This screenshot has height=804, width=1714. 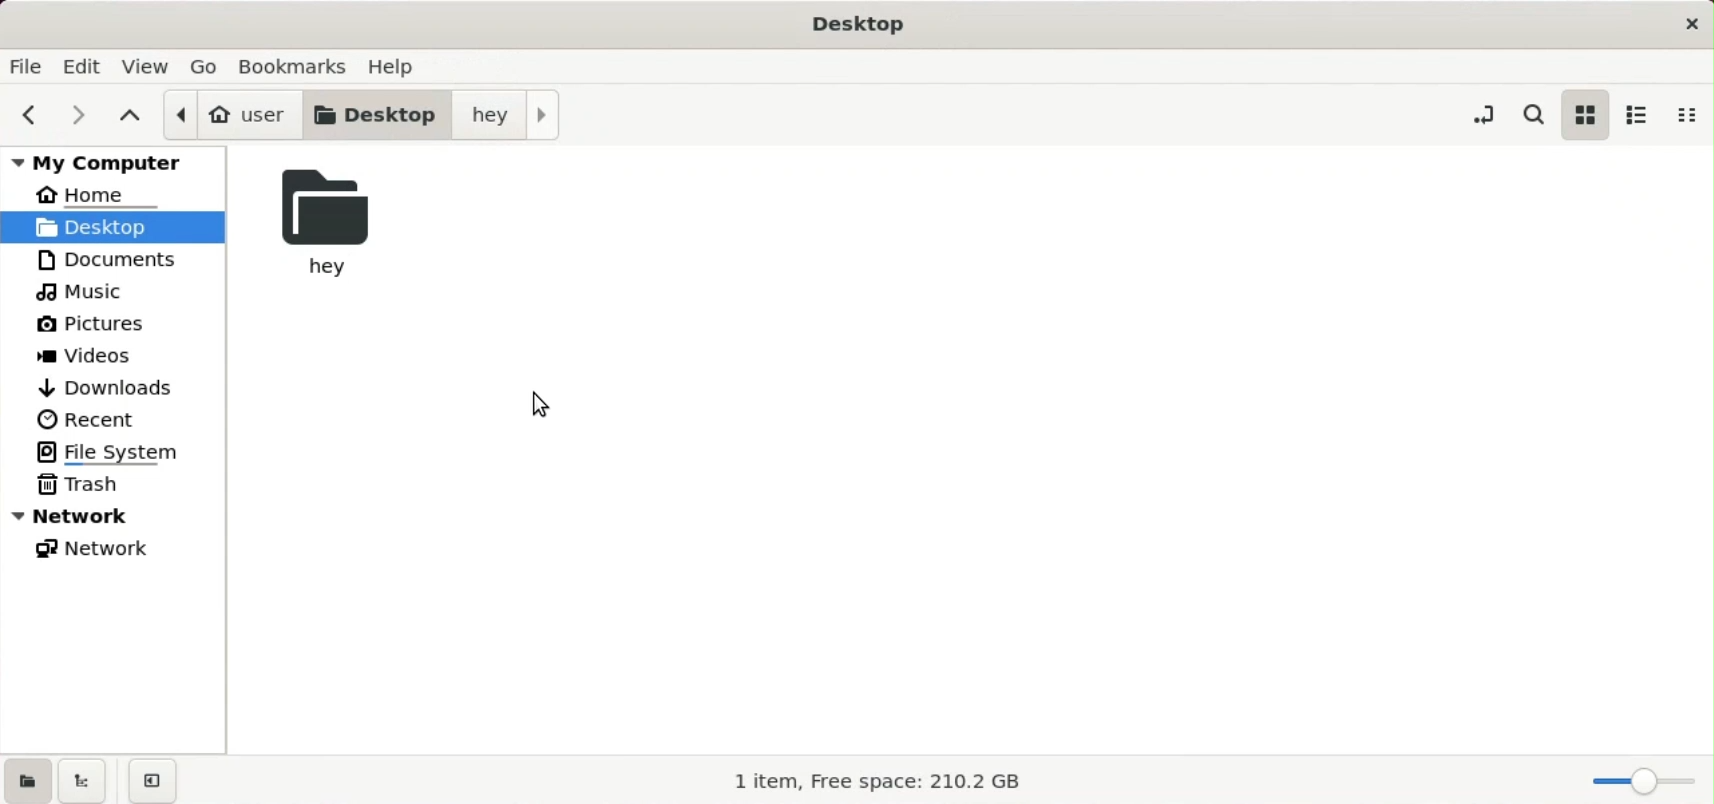 What do you see at coordinates (1636, 114) in the screenshot?
I see `list view` at bounding box center [1636, 114].